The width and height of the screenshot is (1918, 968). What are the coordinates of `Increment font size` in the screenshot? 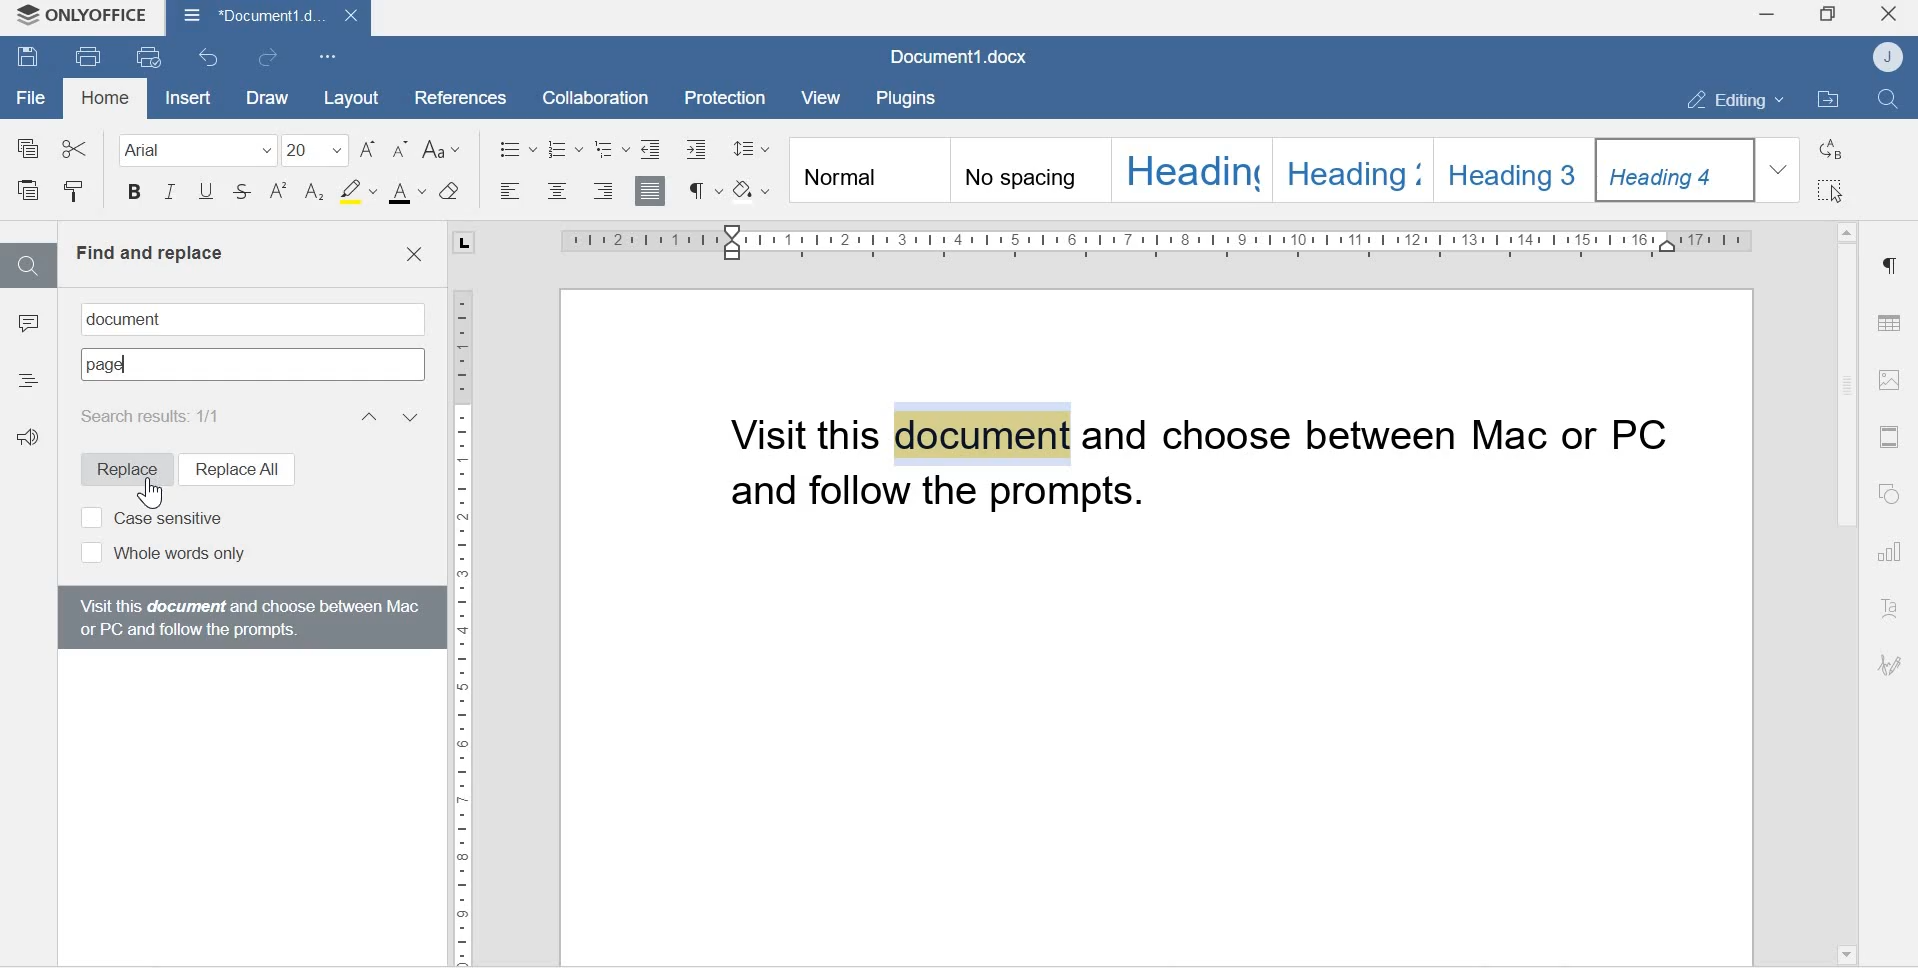 It's located at (370, 149).